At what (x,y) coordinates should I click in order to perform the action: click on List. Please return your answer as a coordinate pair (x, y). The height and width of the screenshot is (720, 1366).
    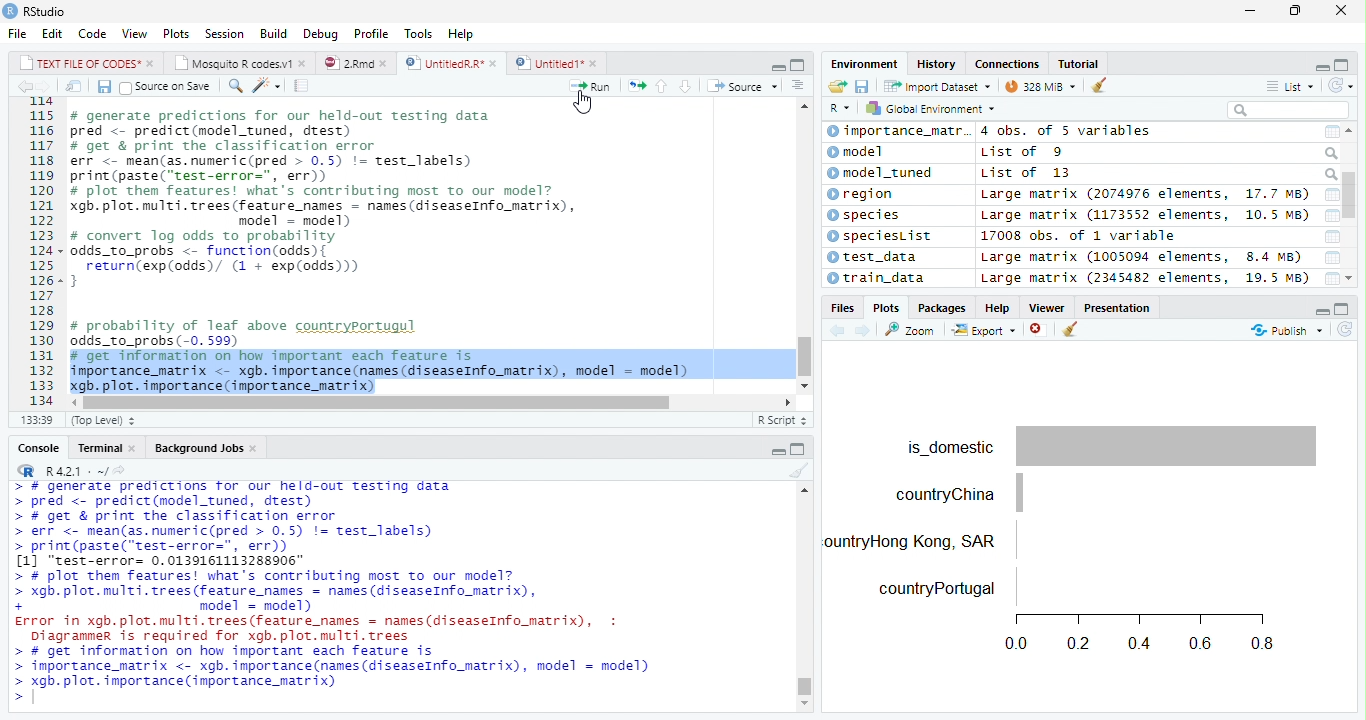
    Looking at the image, I should click on (1289, 85).